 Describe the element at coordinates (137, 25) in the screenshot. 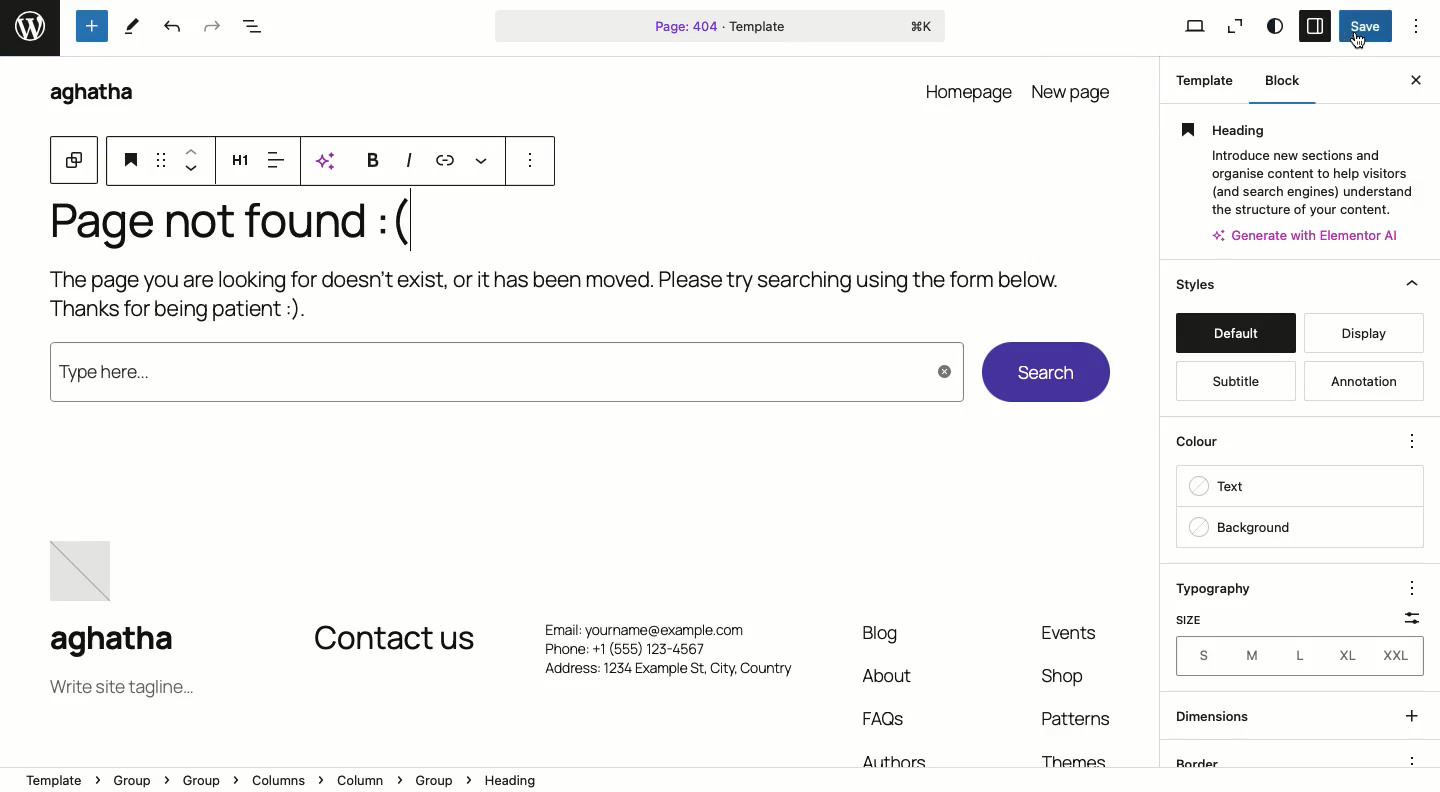

I see `tools` at that location.